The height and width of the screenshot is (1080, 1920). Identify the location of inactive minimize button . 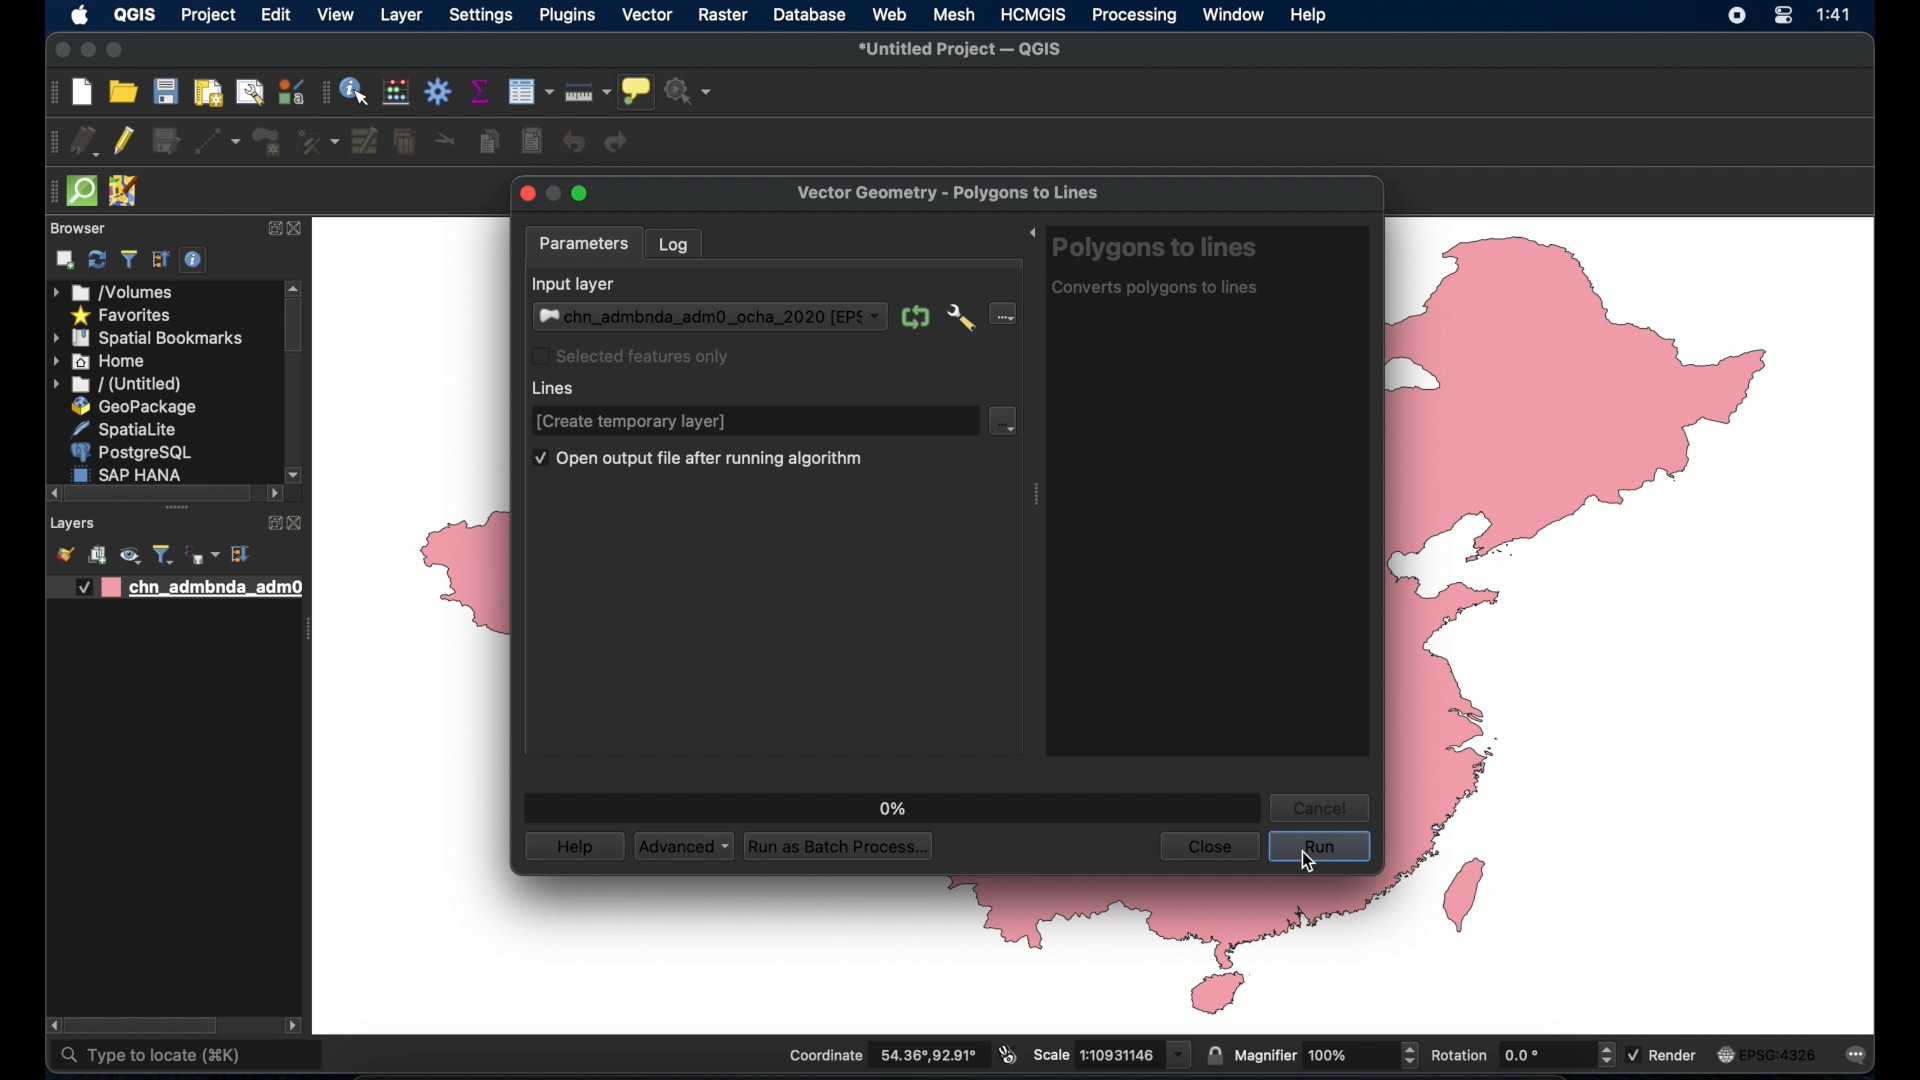
(553, 195).